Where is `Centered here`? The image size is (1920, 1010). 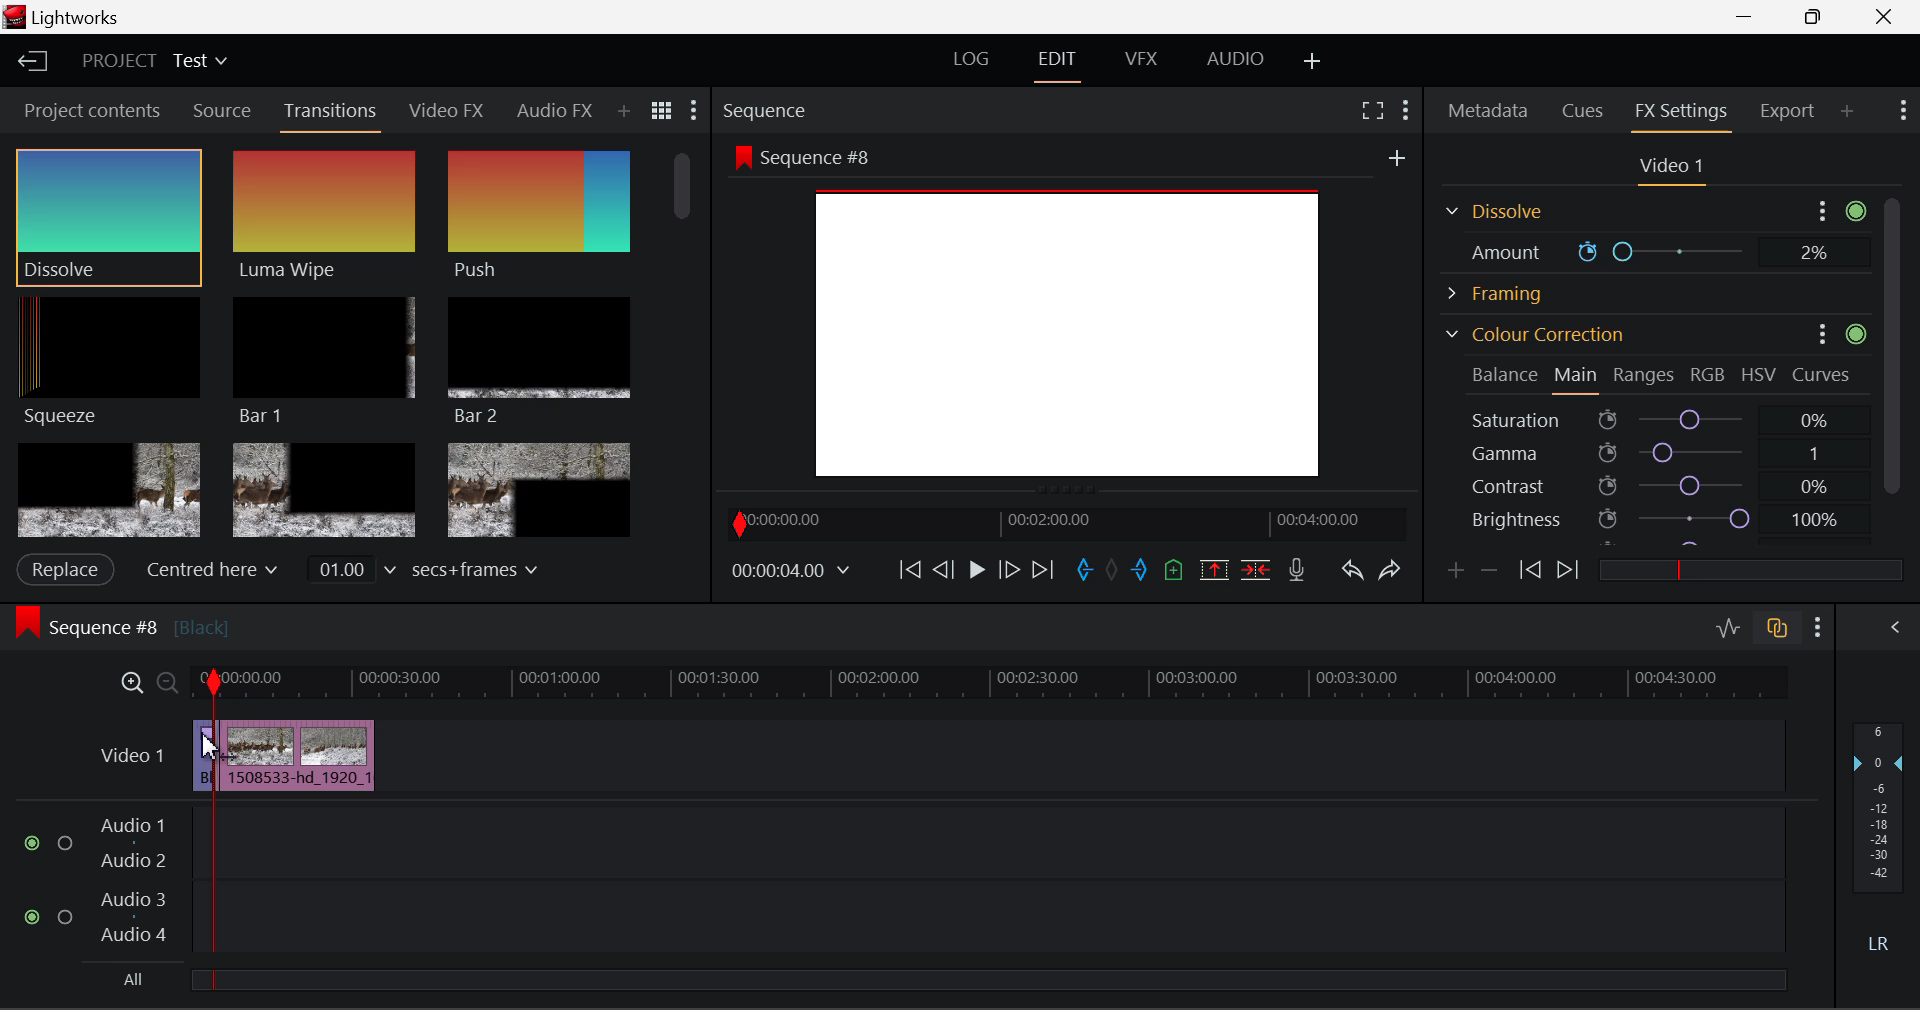 Centered here is located at coordinates (214, 569).